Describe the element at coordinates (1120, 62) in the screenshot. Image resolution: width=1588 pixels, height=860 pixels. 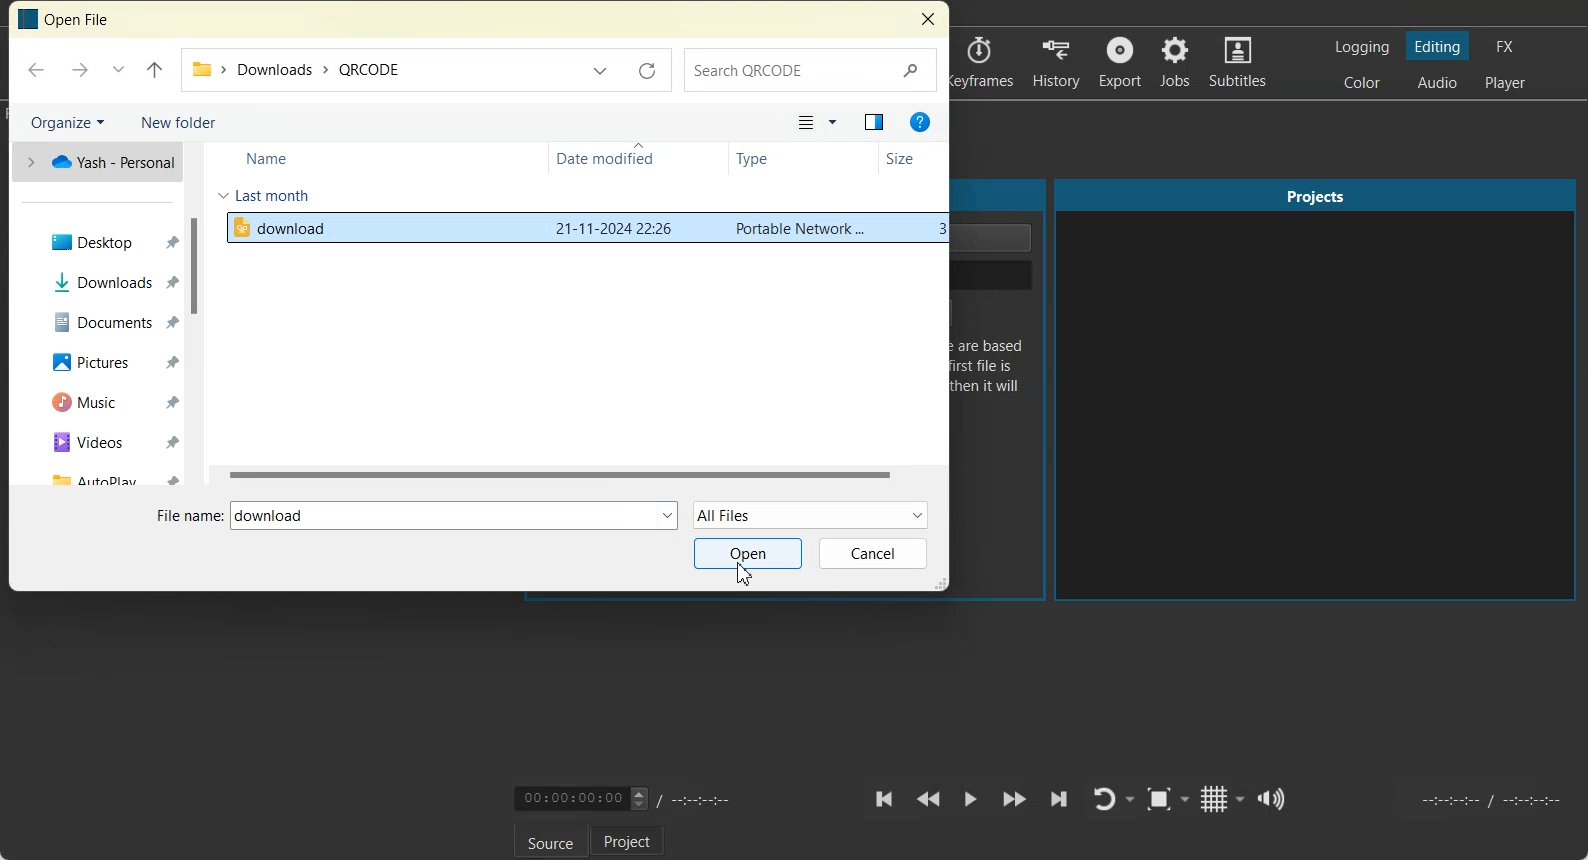
I see `Export` at that location.